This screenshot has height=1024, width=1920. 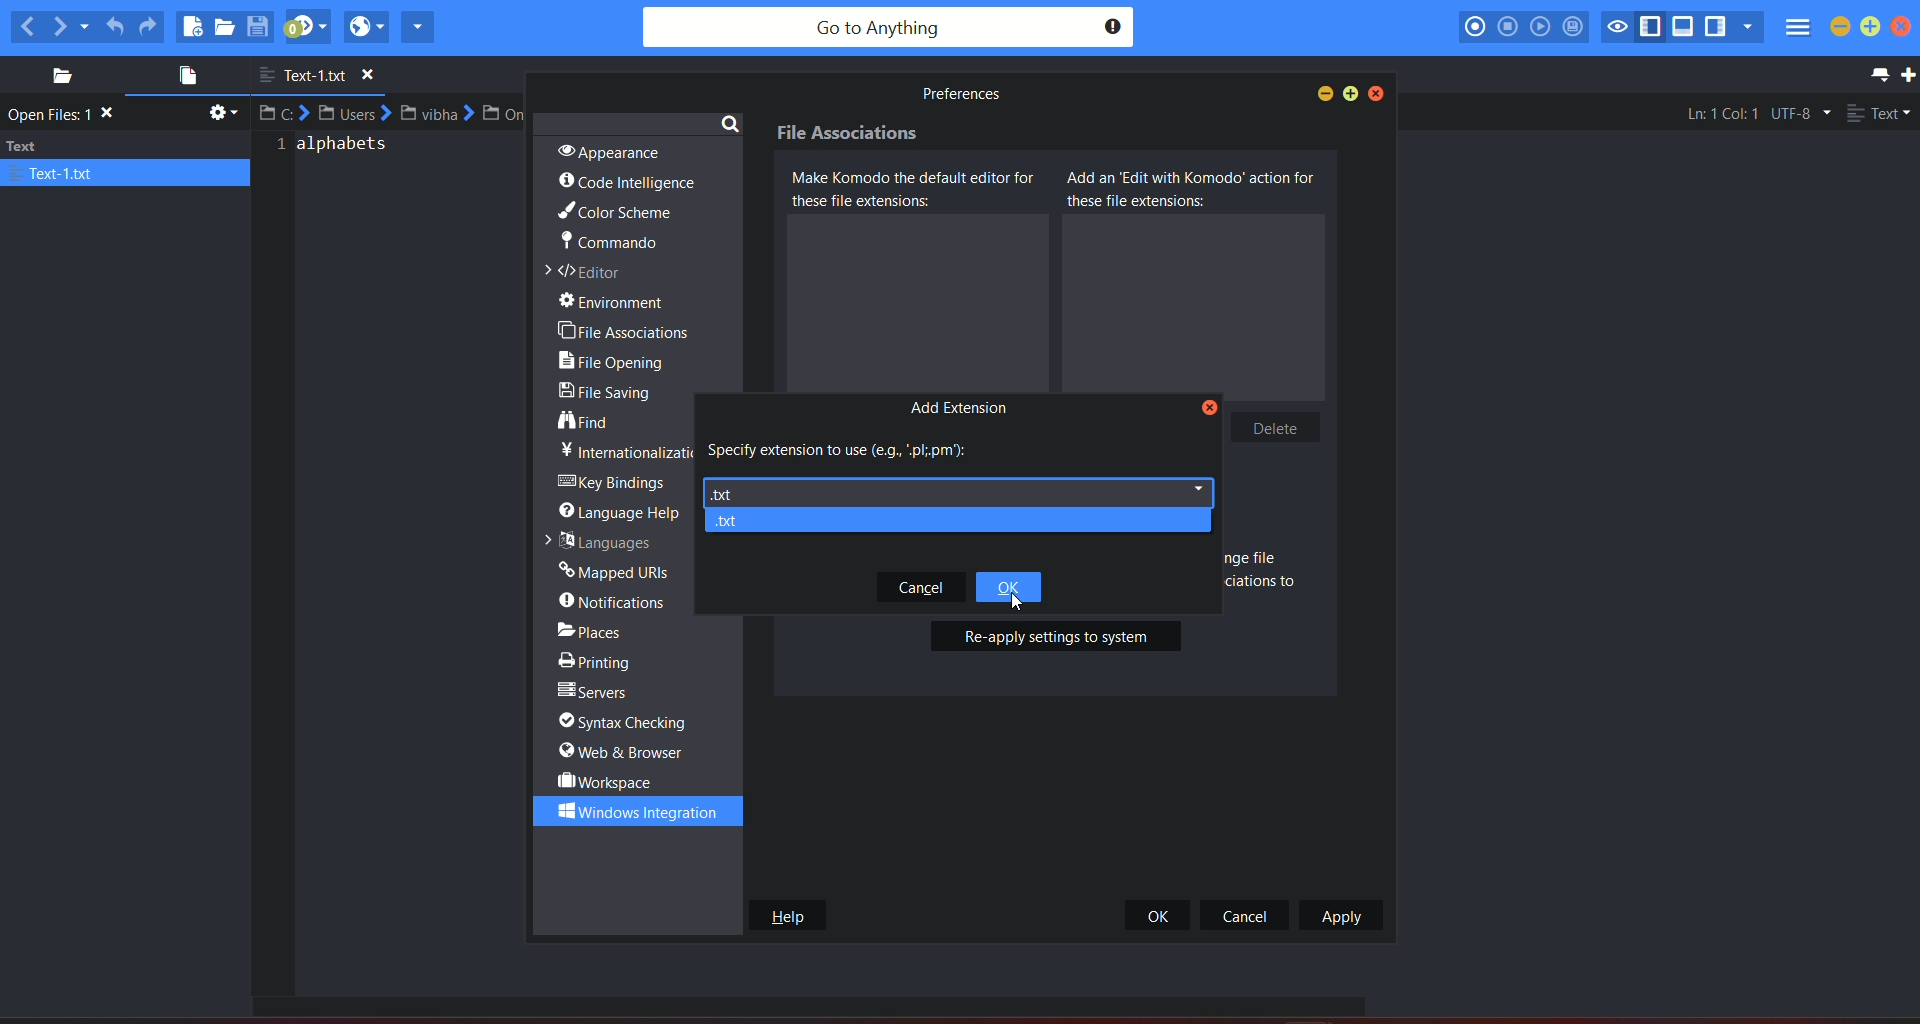 What do you see at coordinates (1506, 26) in the screenshot?
I see `stop recording` at bounding box center [1506, 26].